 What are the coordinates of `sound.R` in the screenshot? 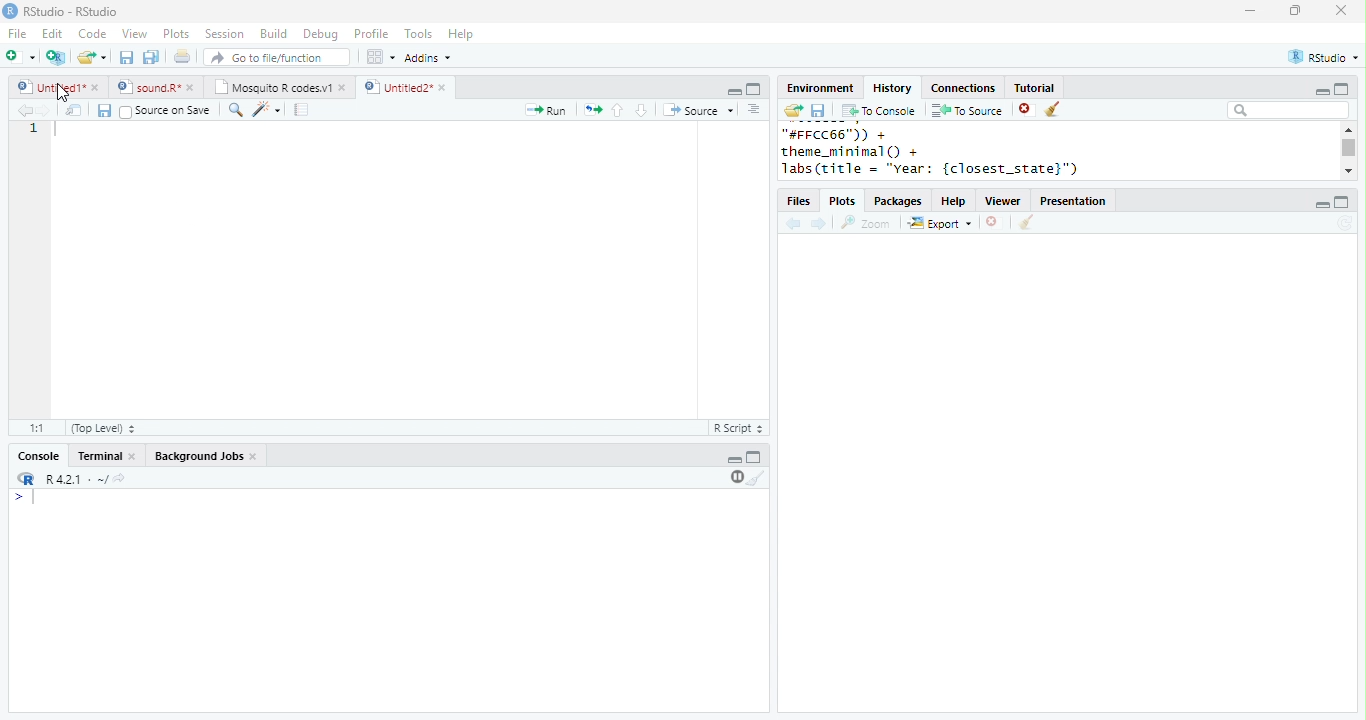 It's located at (147, 88).